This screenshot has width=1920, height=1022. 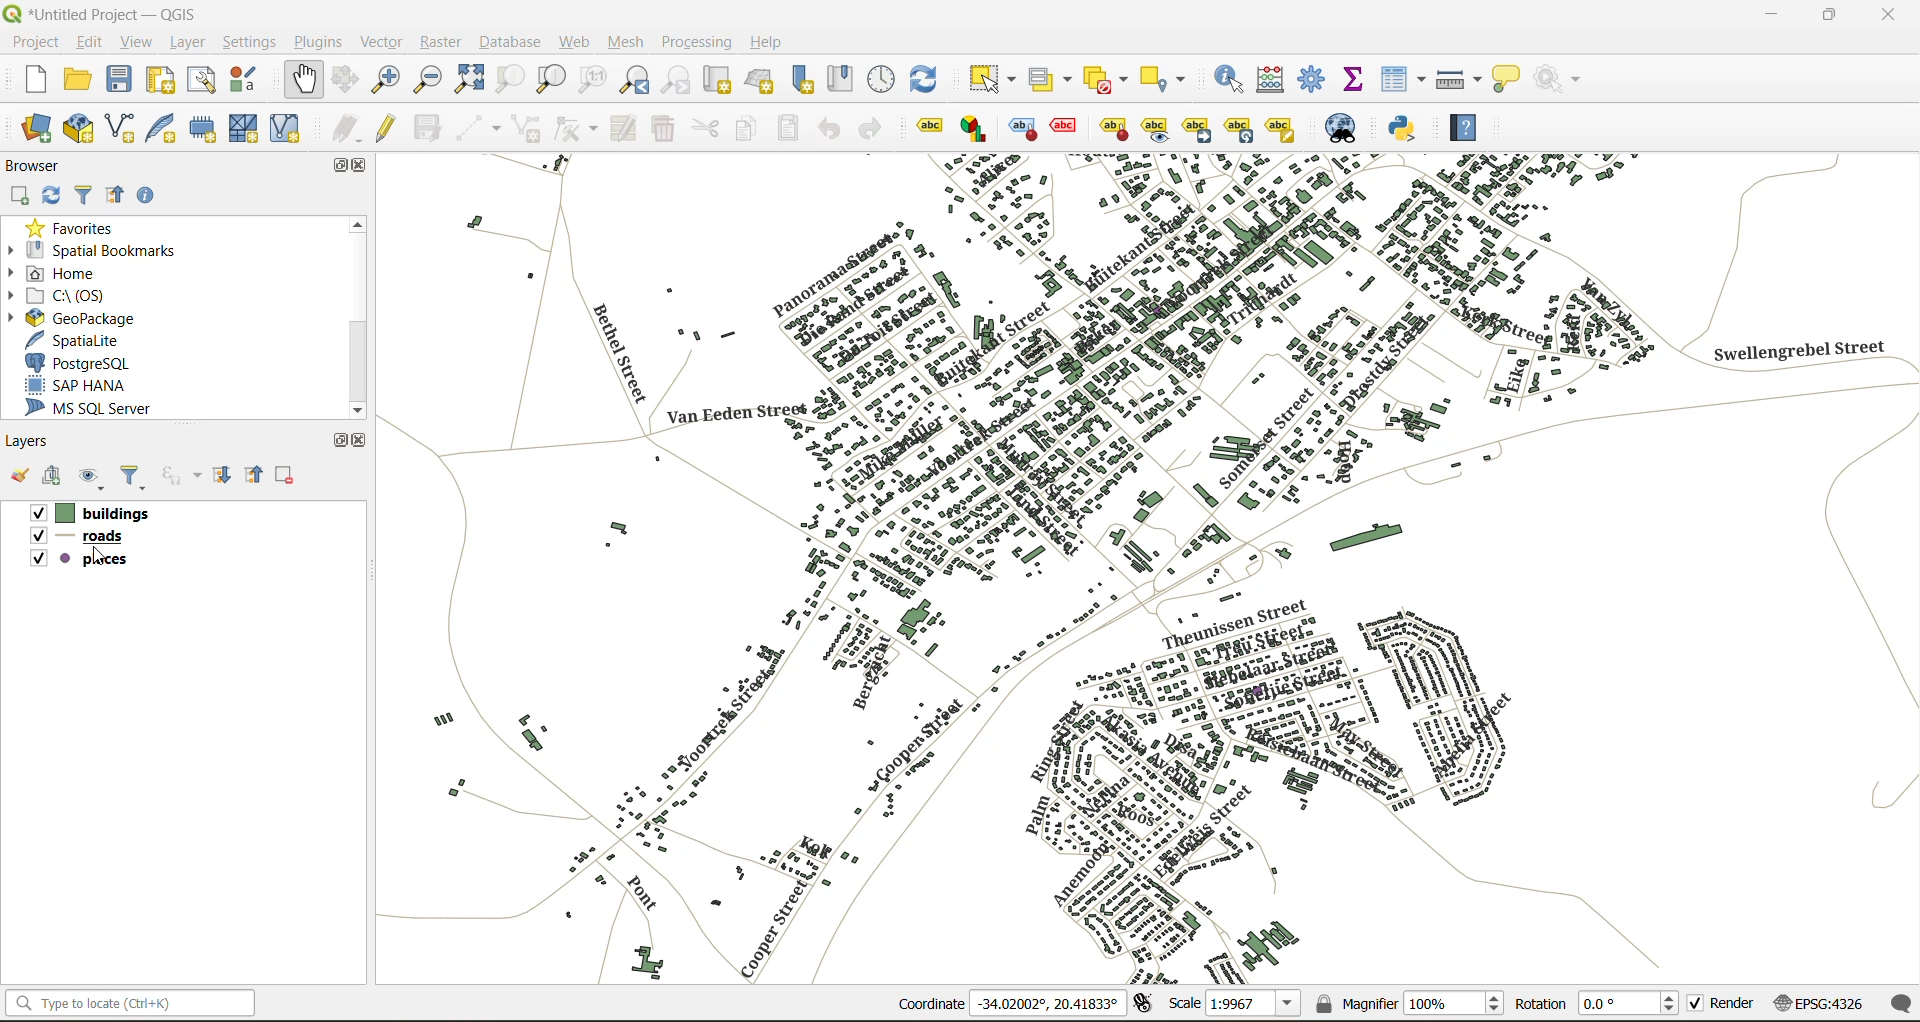 I want to click on new map view, so click(x=723, y=81).